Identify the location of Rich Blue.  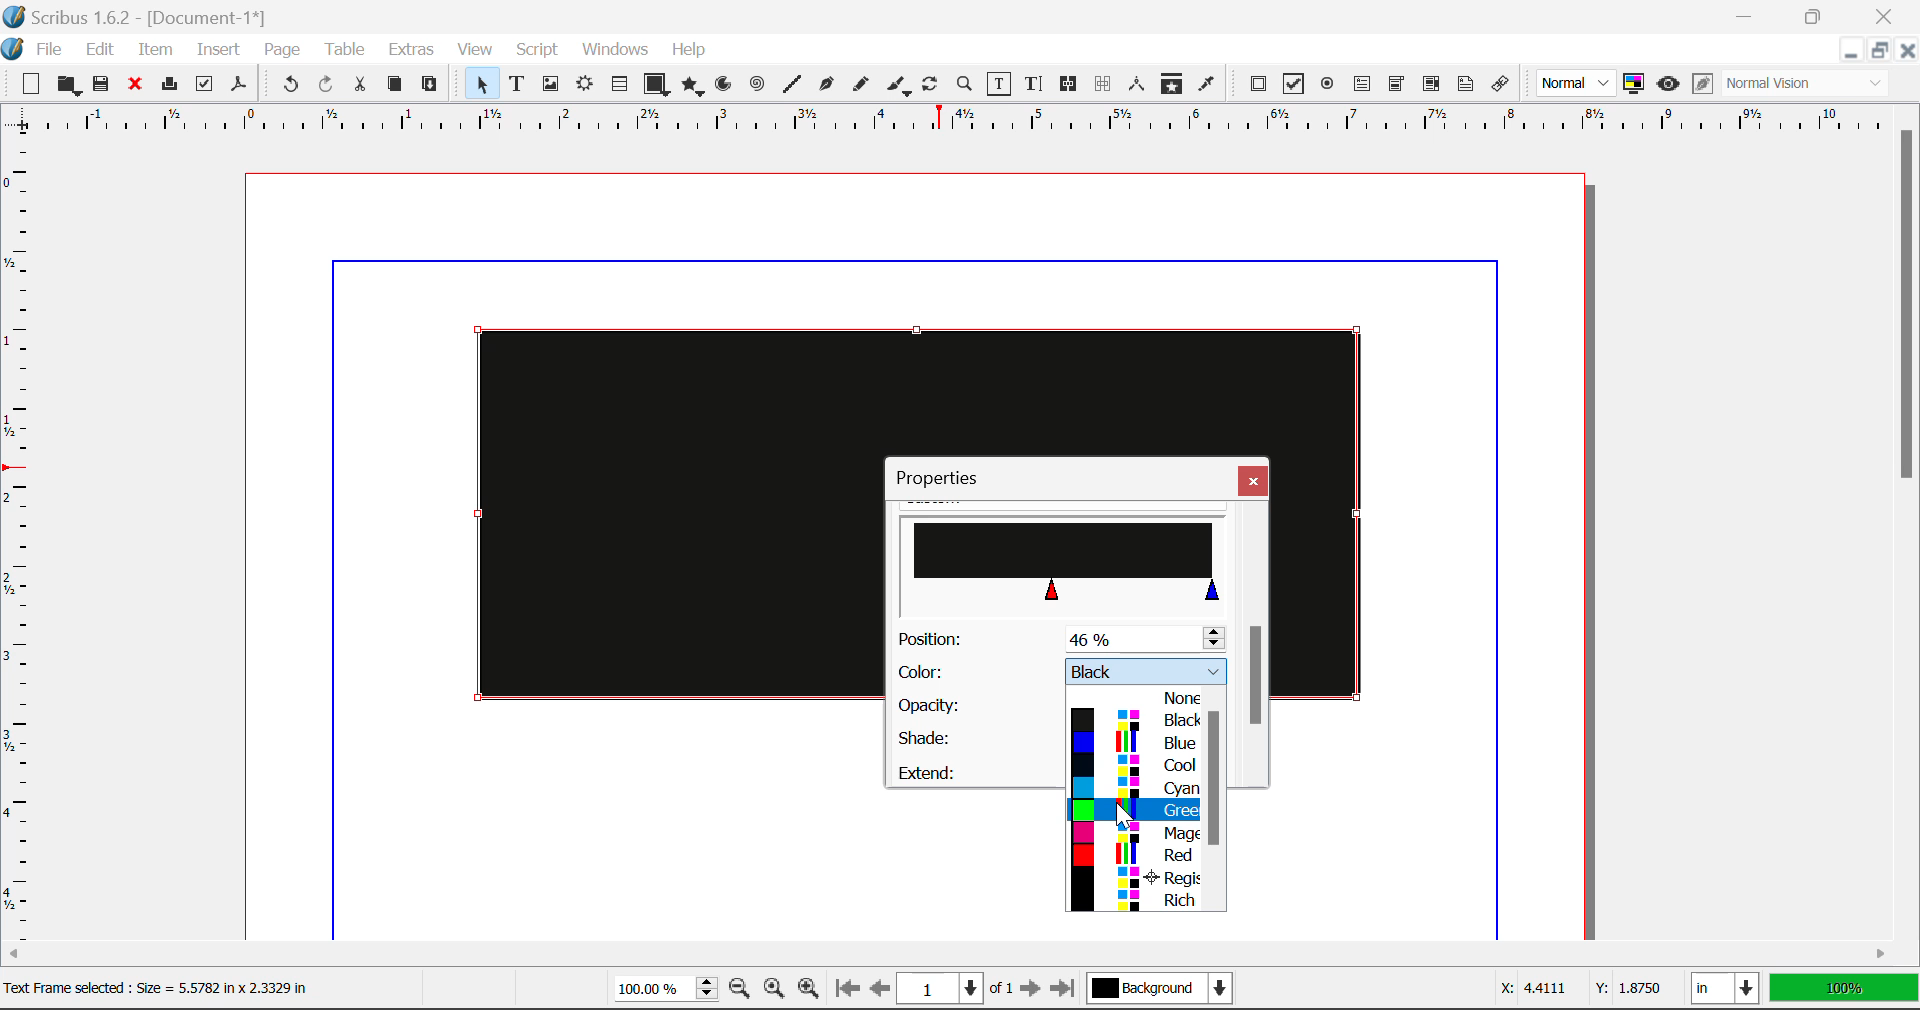
(1136, 903).